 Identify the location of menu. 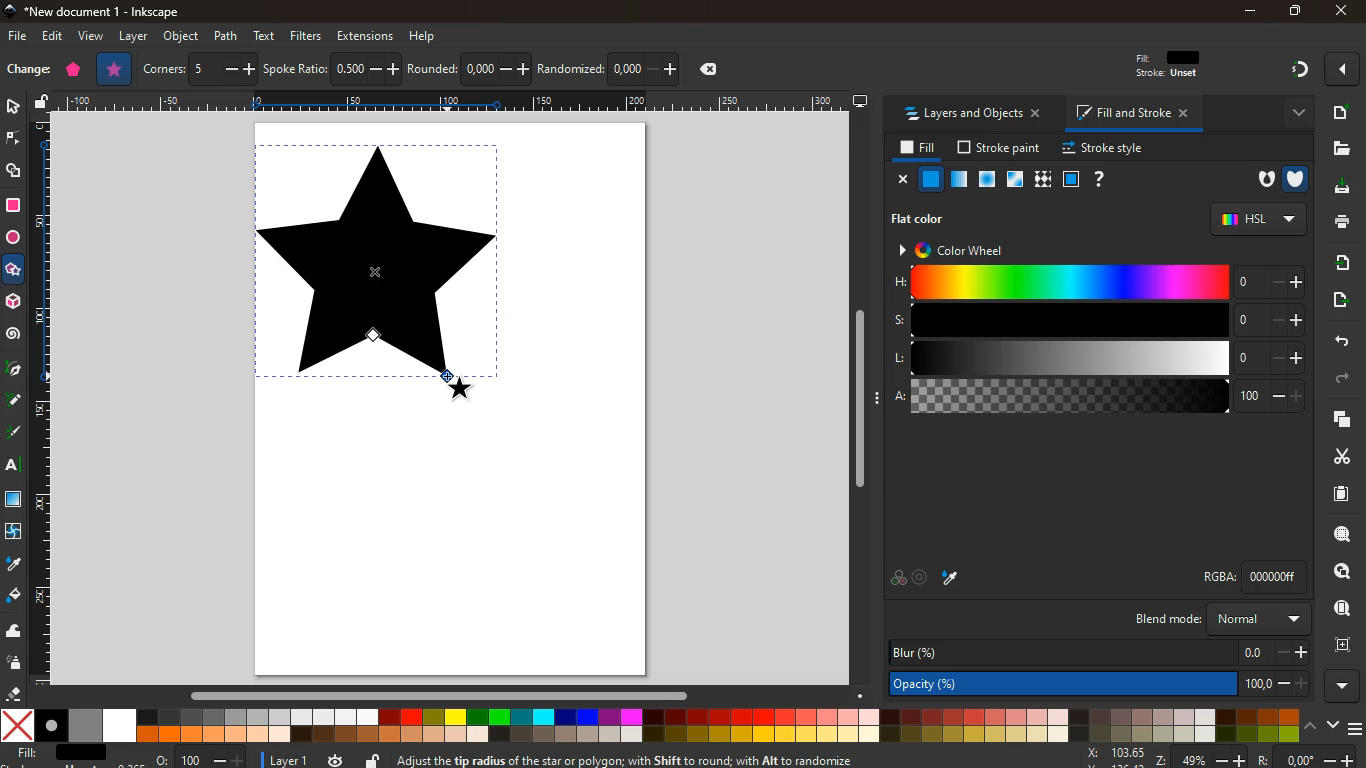
(1356, 728).